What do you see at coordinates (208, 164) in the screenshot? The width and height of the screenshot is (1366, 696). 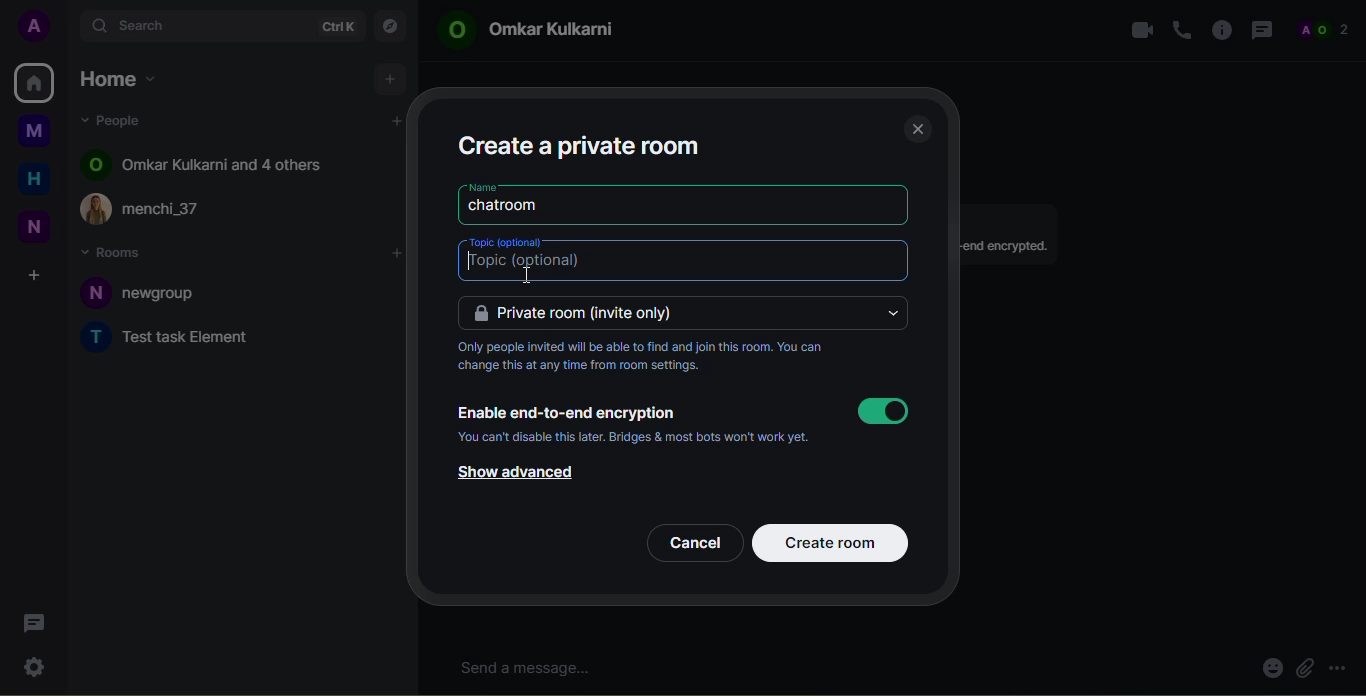 I see `O  Omkar Kulkarni and 4 others` at bounding box center [208, 164].